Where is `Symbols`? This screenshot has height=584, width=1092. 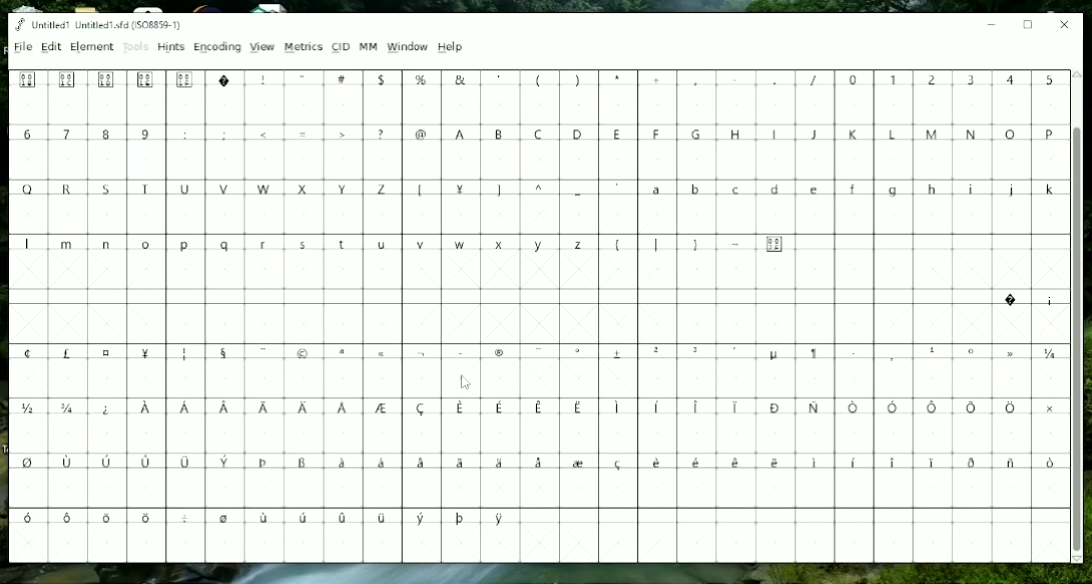
Symbols is located at coordinates (561, 190).